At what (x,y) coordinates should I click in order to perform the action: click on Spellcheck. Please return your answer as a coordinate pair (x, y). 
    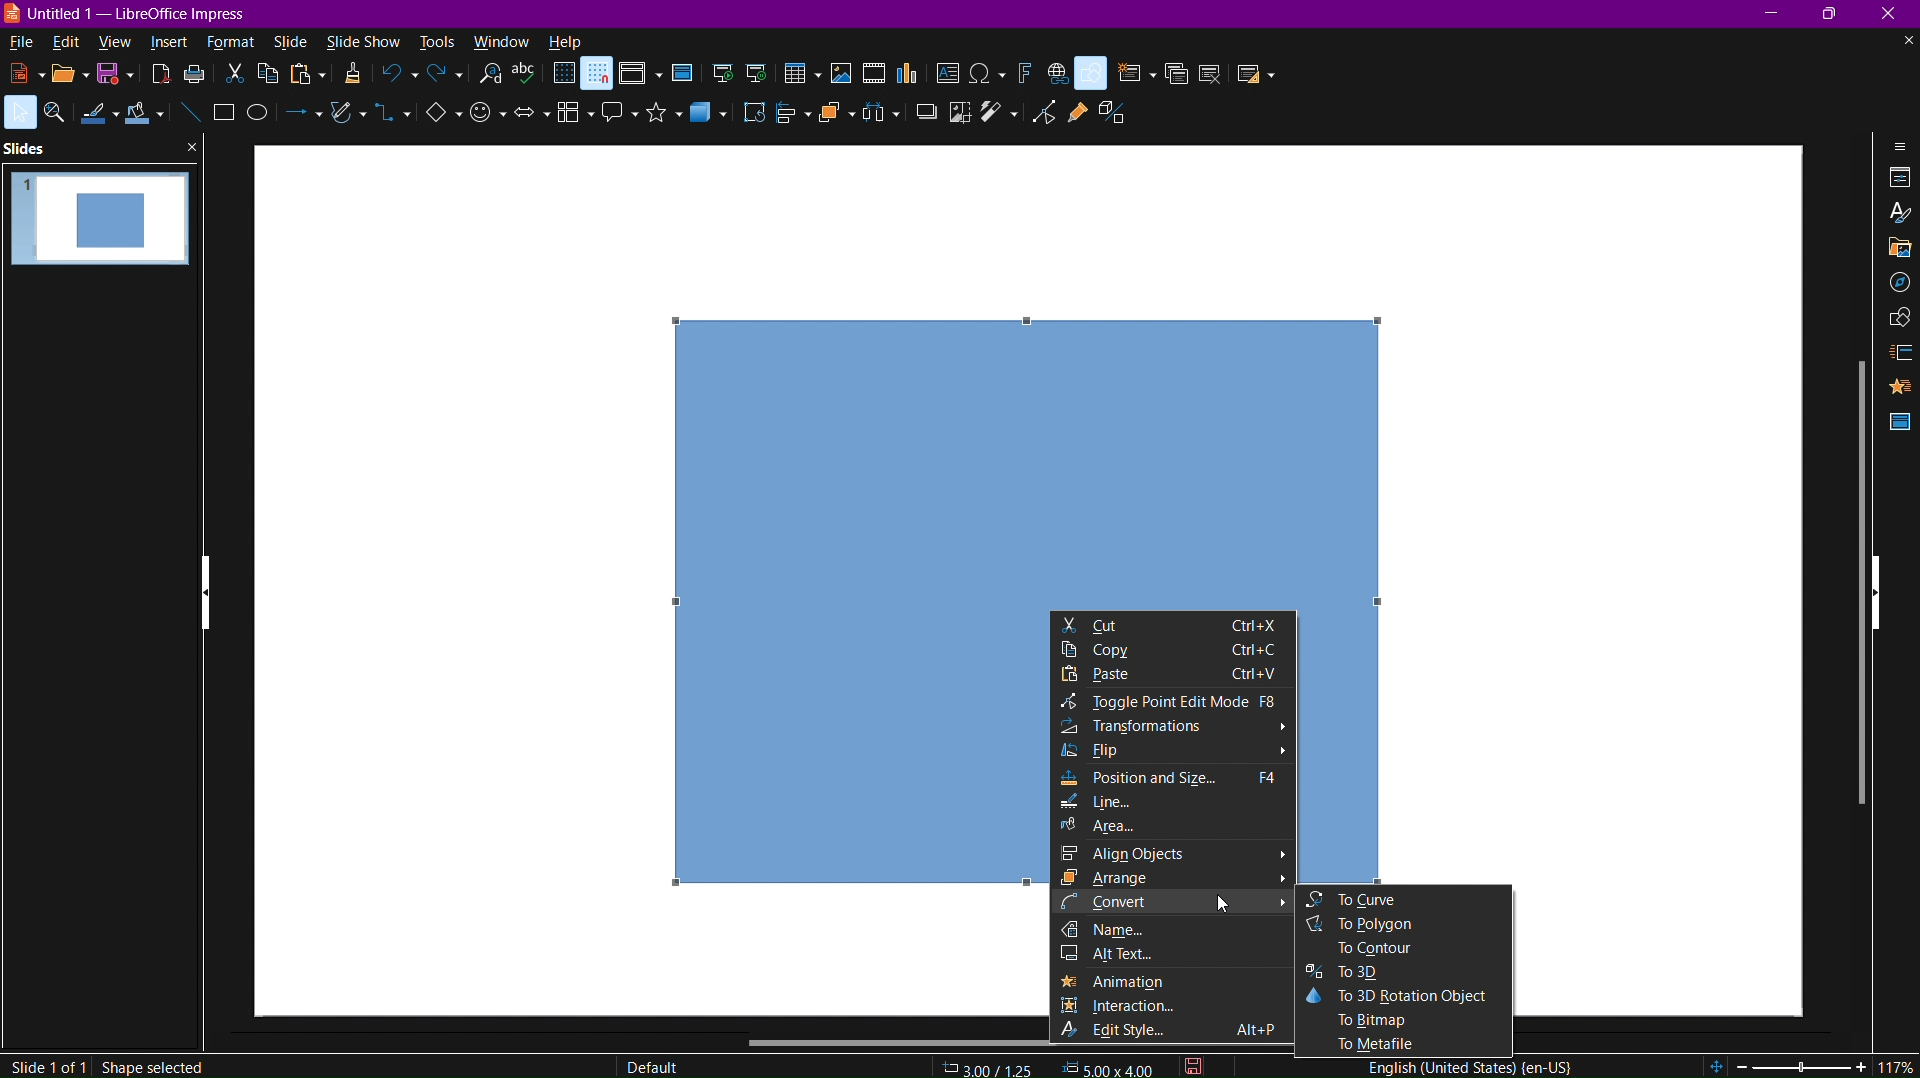
    Looking at the image, I should click on (529, 78).